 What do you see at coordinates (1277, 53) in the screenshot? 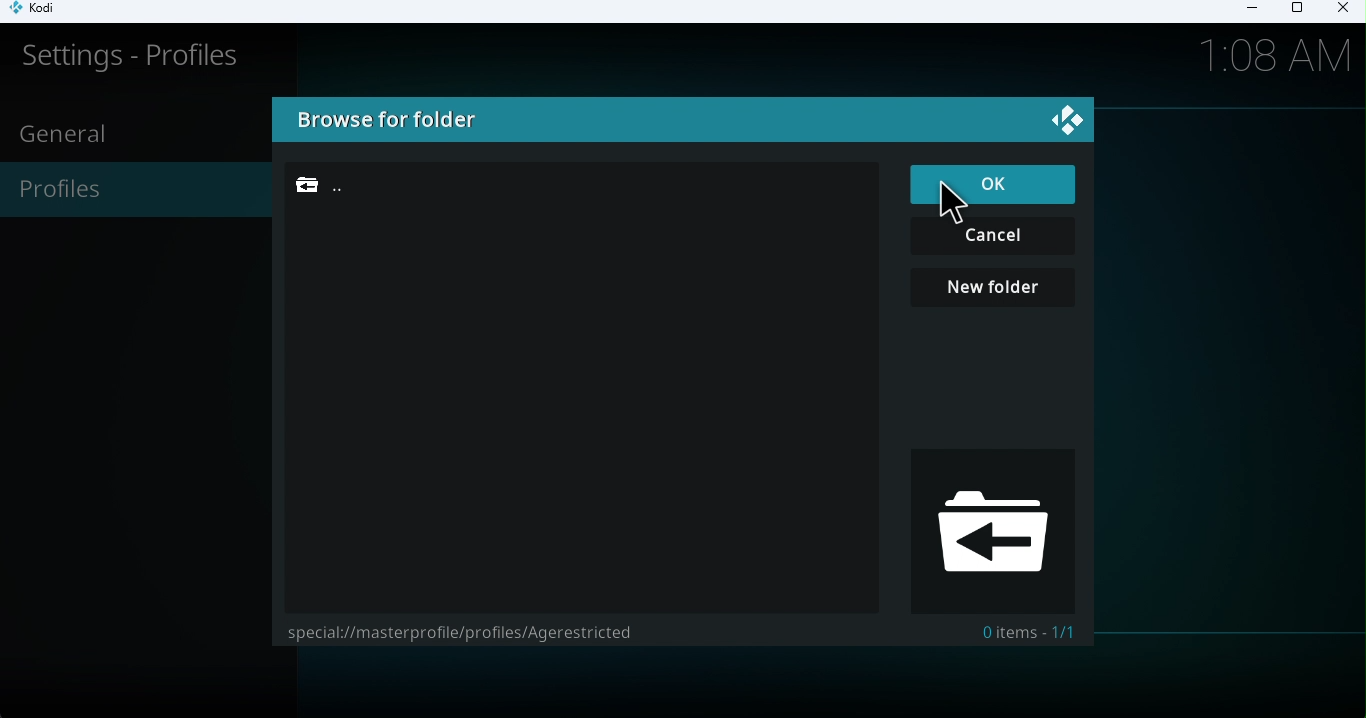
I see `Time` at bounding box center [1277, 53].